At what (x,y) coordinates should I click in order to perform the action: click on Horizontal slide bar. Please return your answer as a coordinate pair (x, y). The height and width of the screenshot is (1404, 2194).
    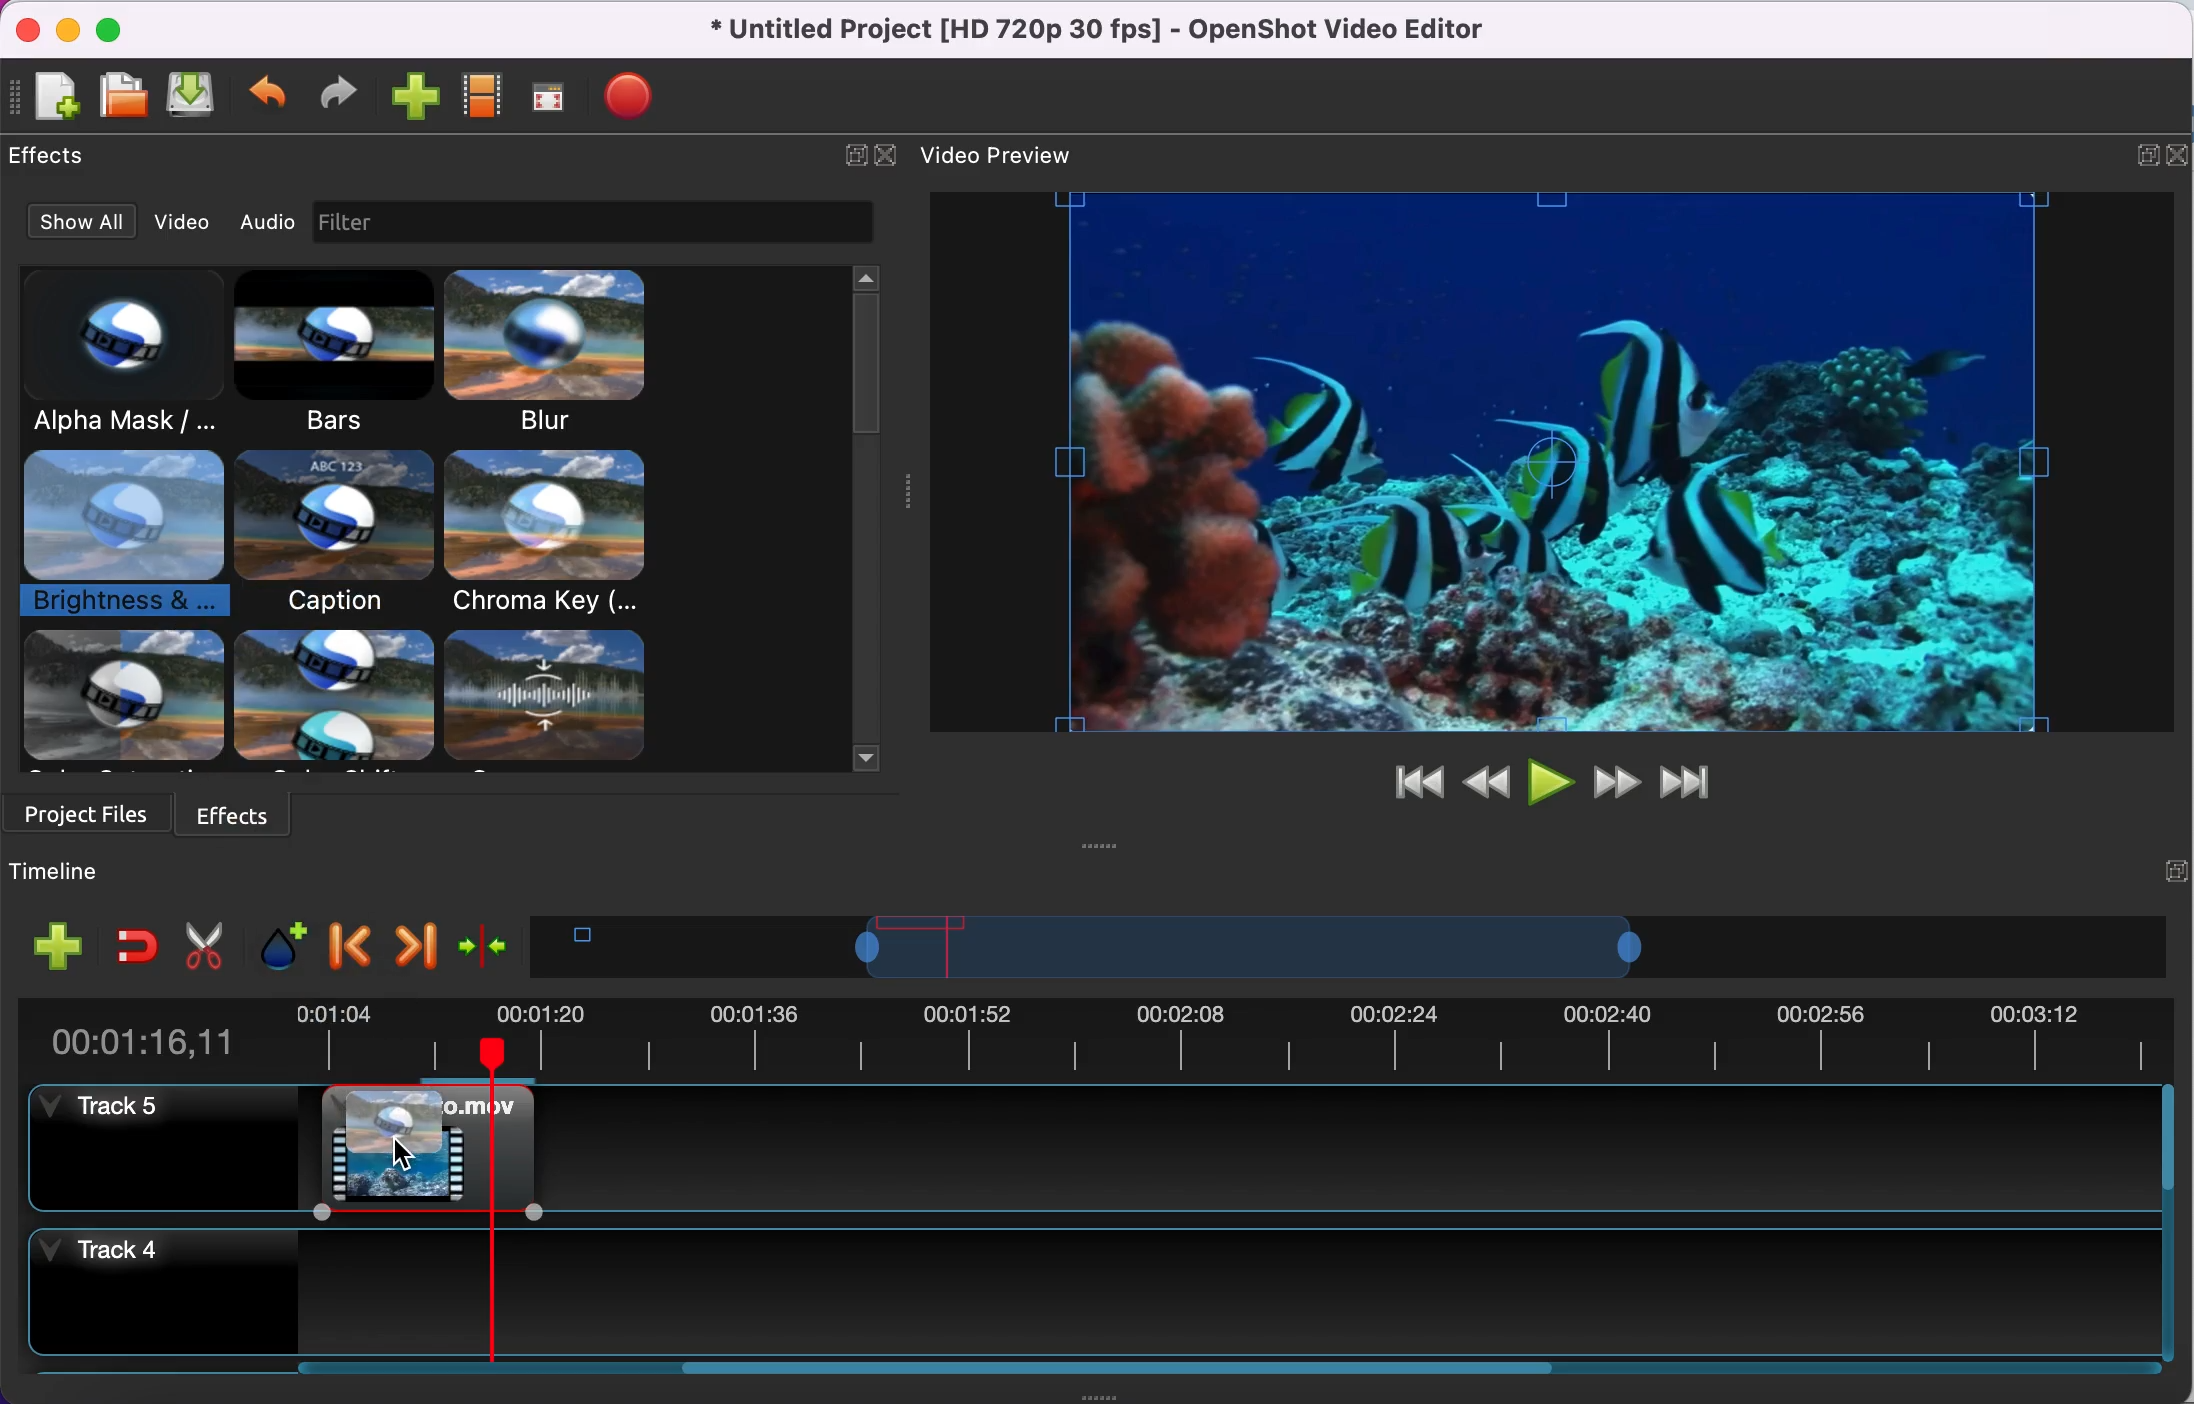
    Looking at the image, I should click on (1204, 1368).